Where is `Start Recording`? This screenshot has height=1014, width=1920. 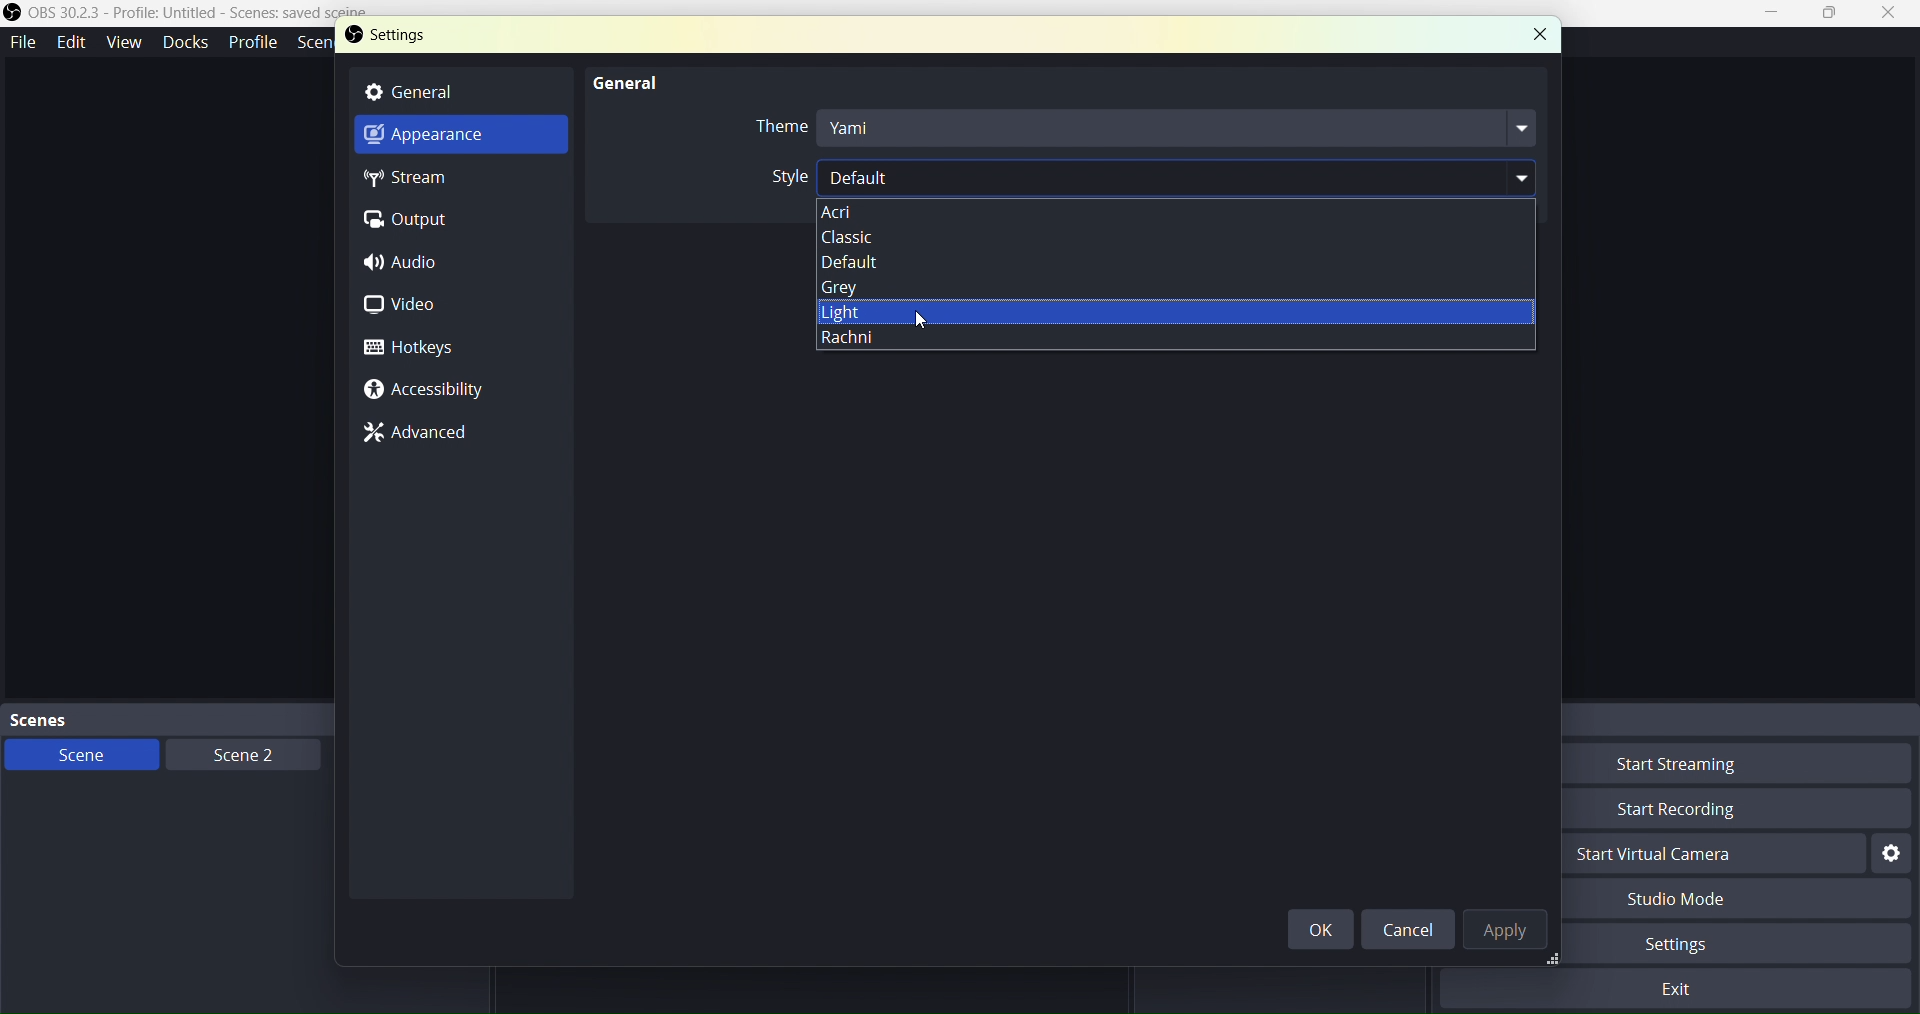
Start Recording is located at coordinates (1716, 808).